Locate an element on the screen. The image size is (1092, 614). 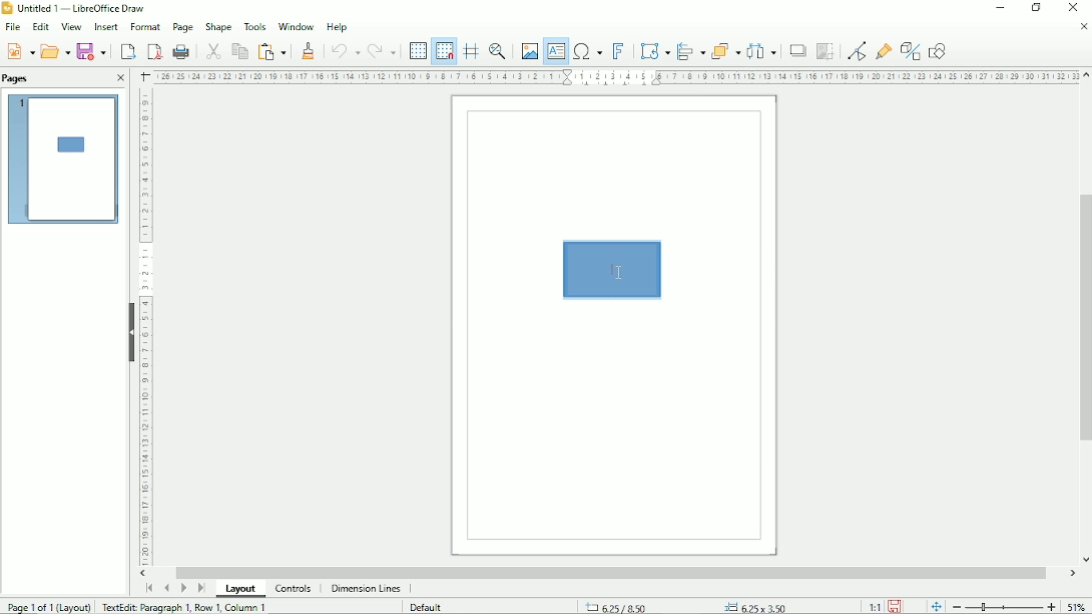
Show glue point functions is located at coordinates (885, 48).